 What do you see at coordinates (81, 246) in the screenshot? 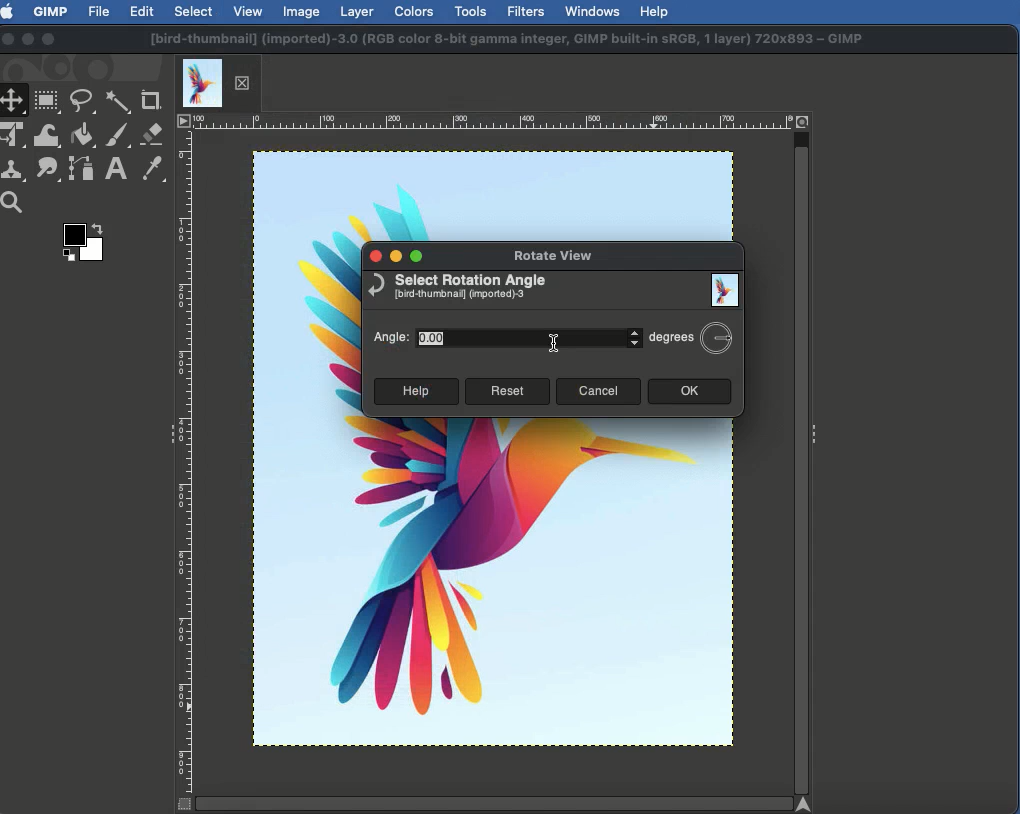
I see `Color` at bounding box center [81, 246].